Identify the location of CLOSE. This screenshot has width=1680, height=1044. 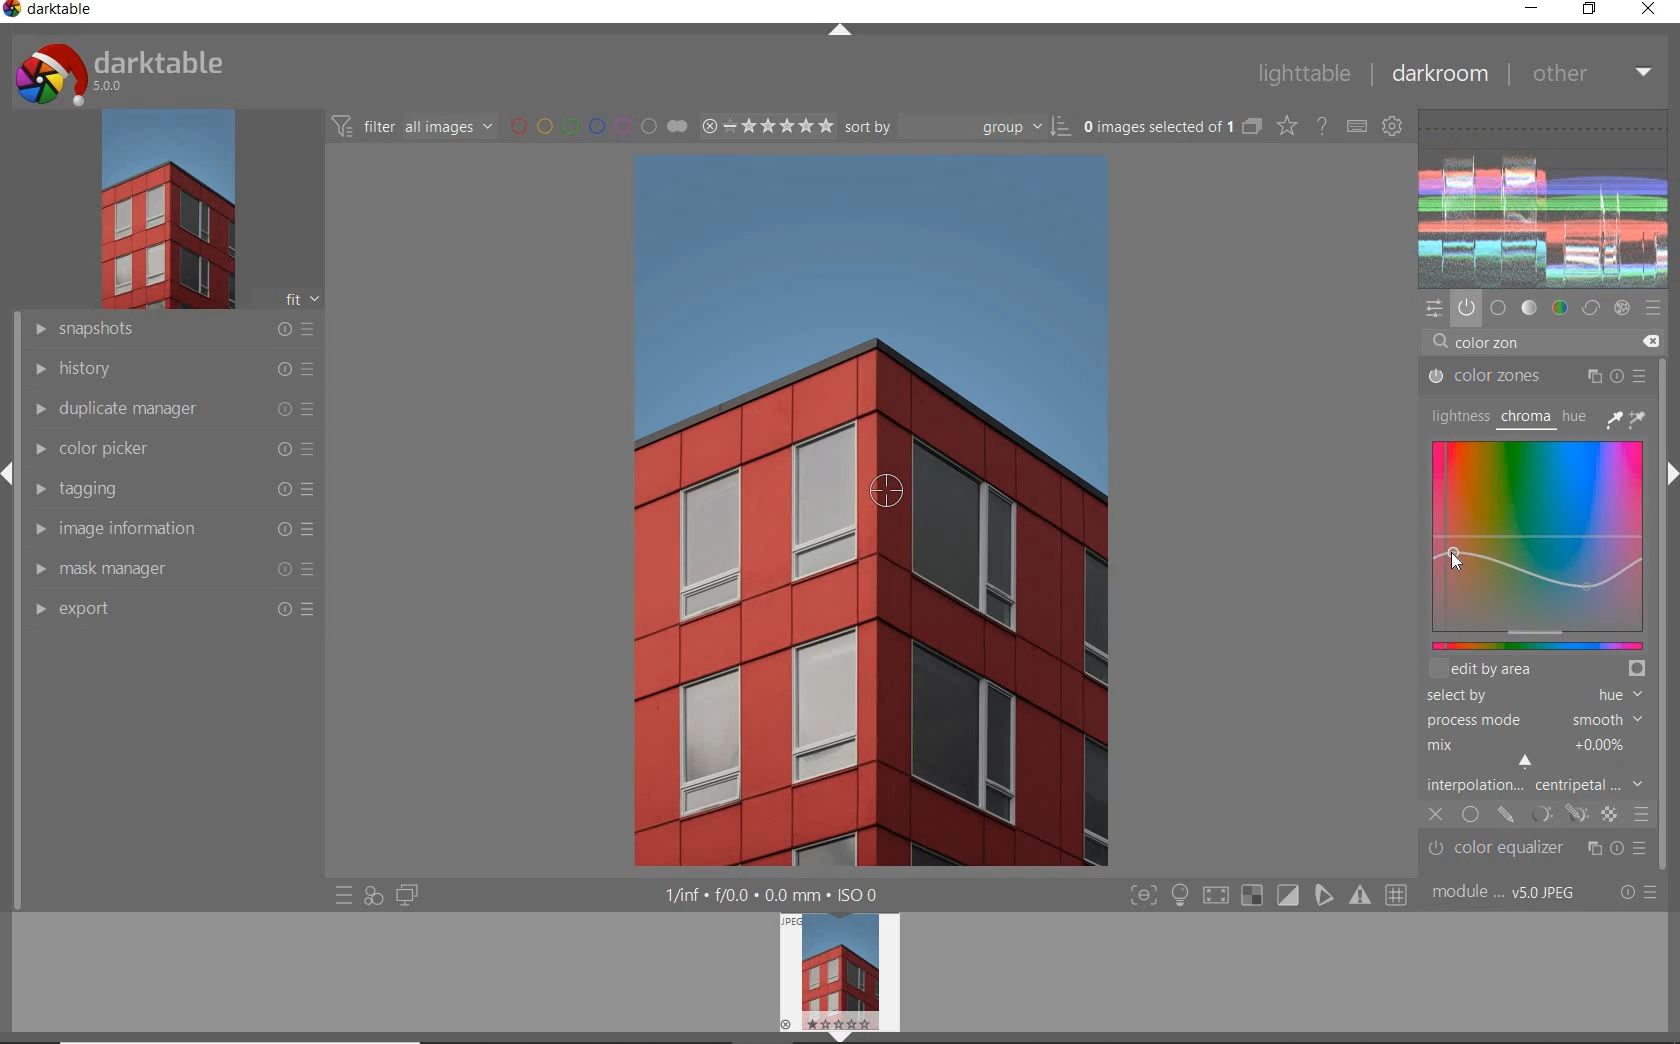
(1436, 815).